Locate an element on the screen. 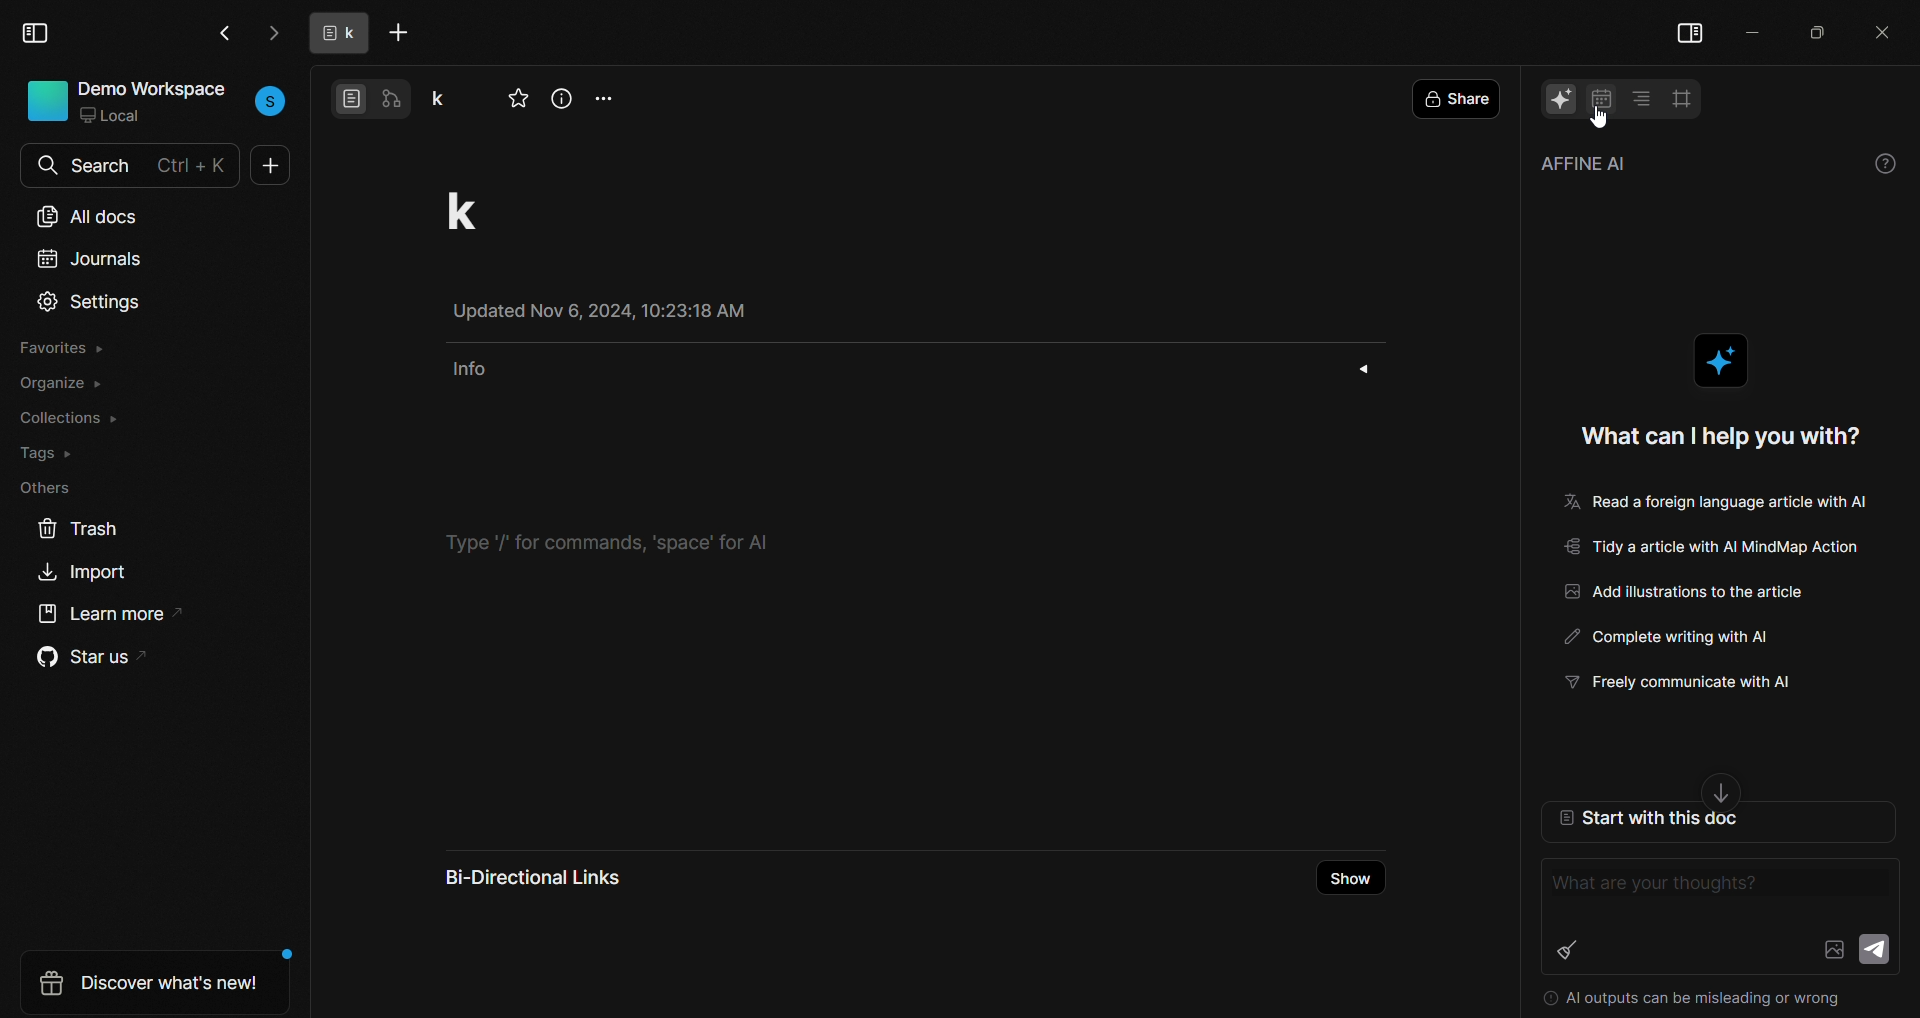 The height and width of the screenshot is (1018, 1920). search is located at coordinates (44, 166).